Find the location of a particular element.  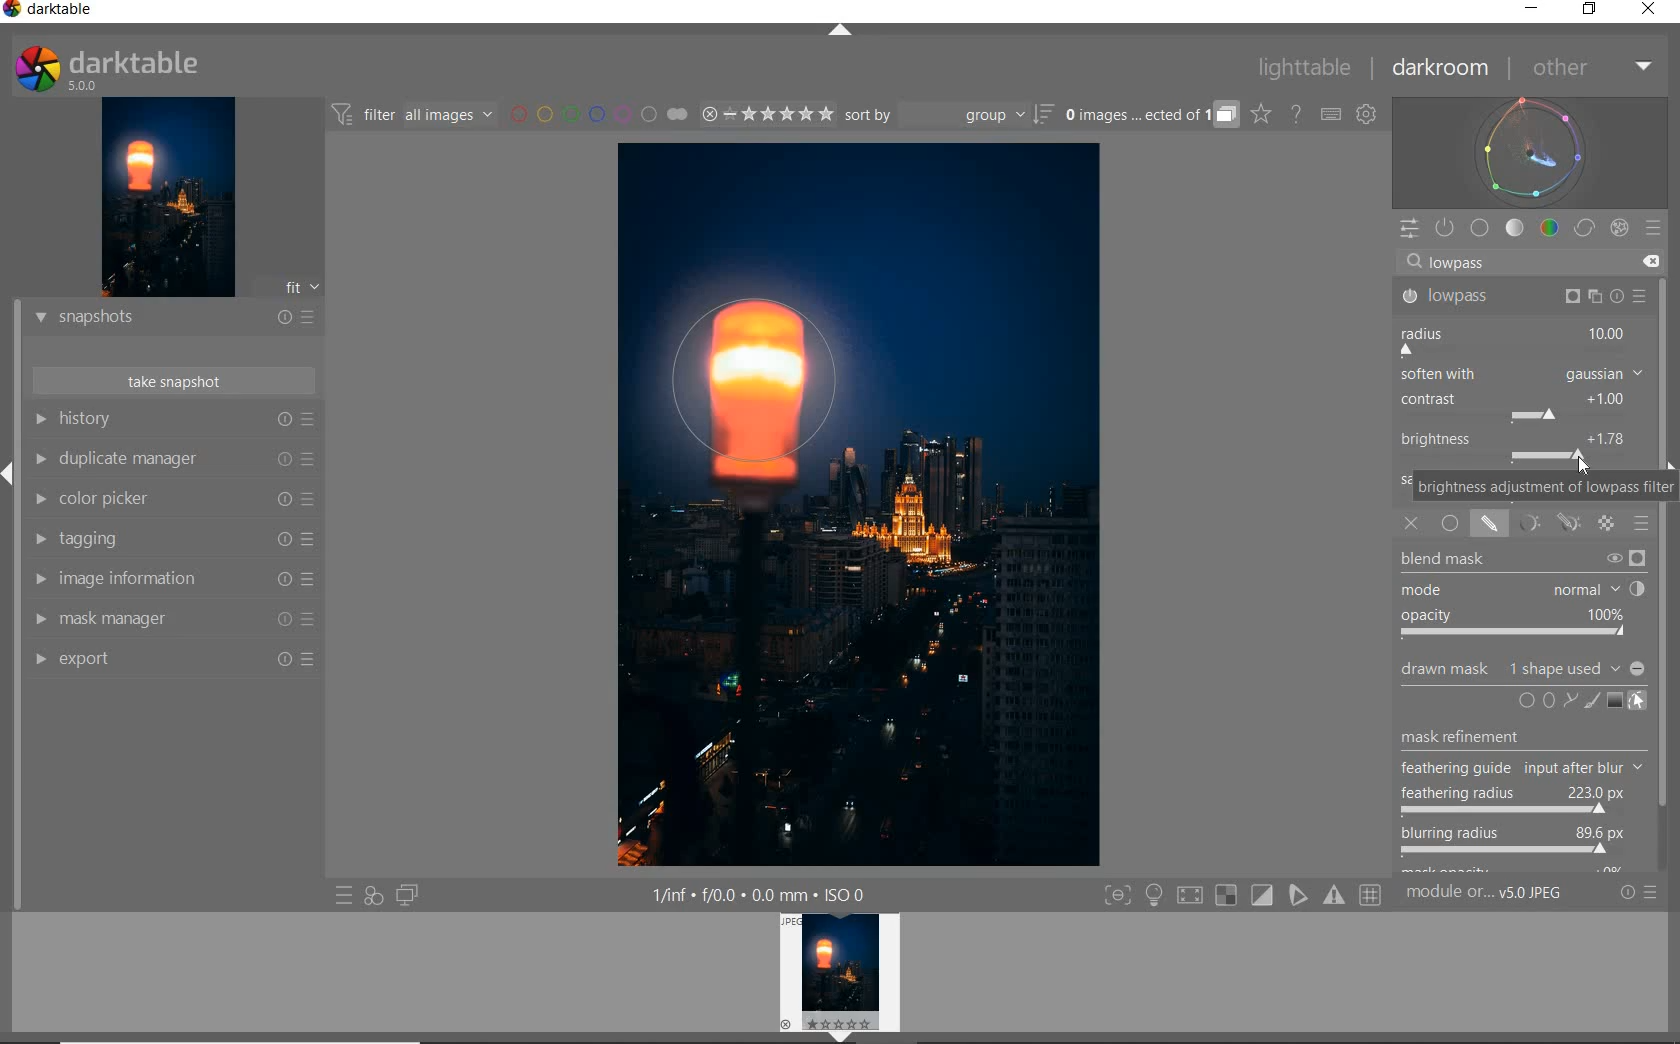

CORRECT is located at coordinates (1584, 228).